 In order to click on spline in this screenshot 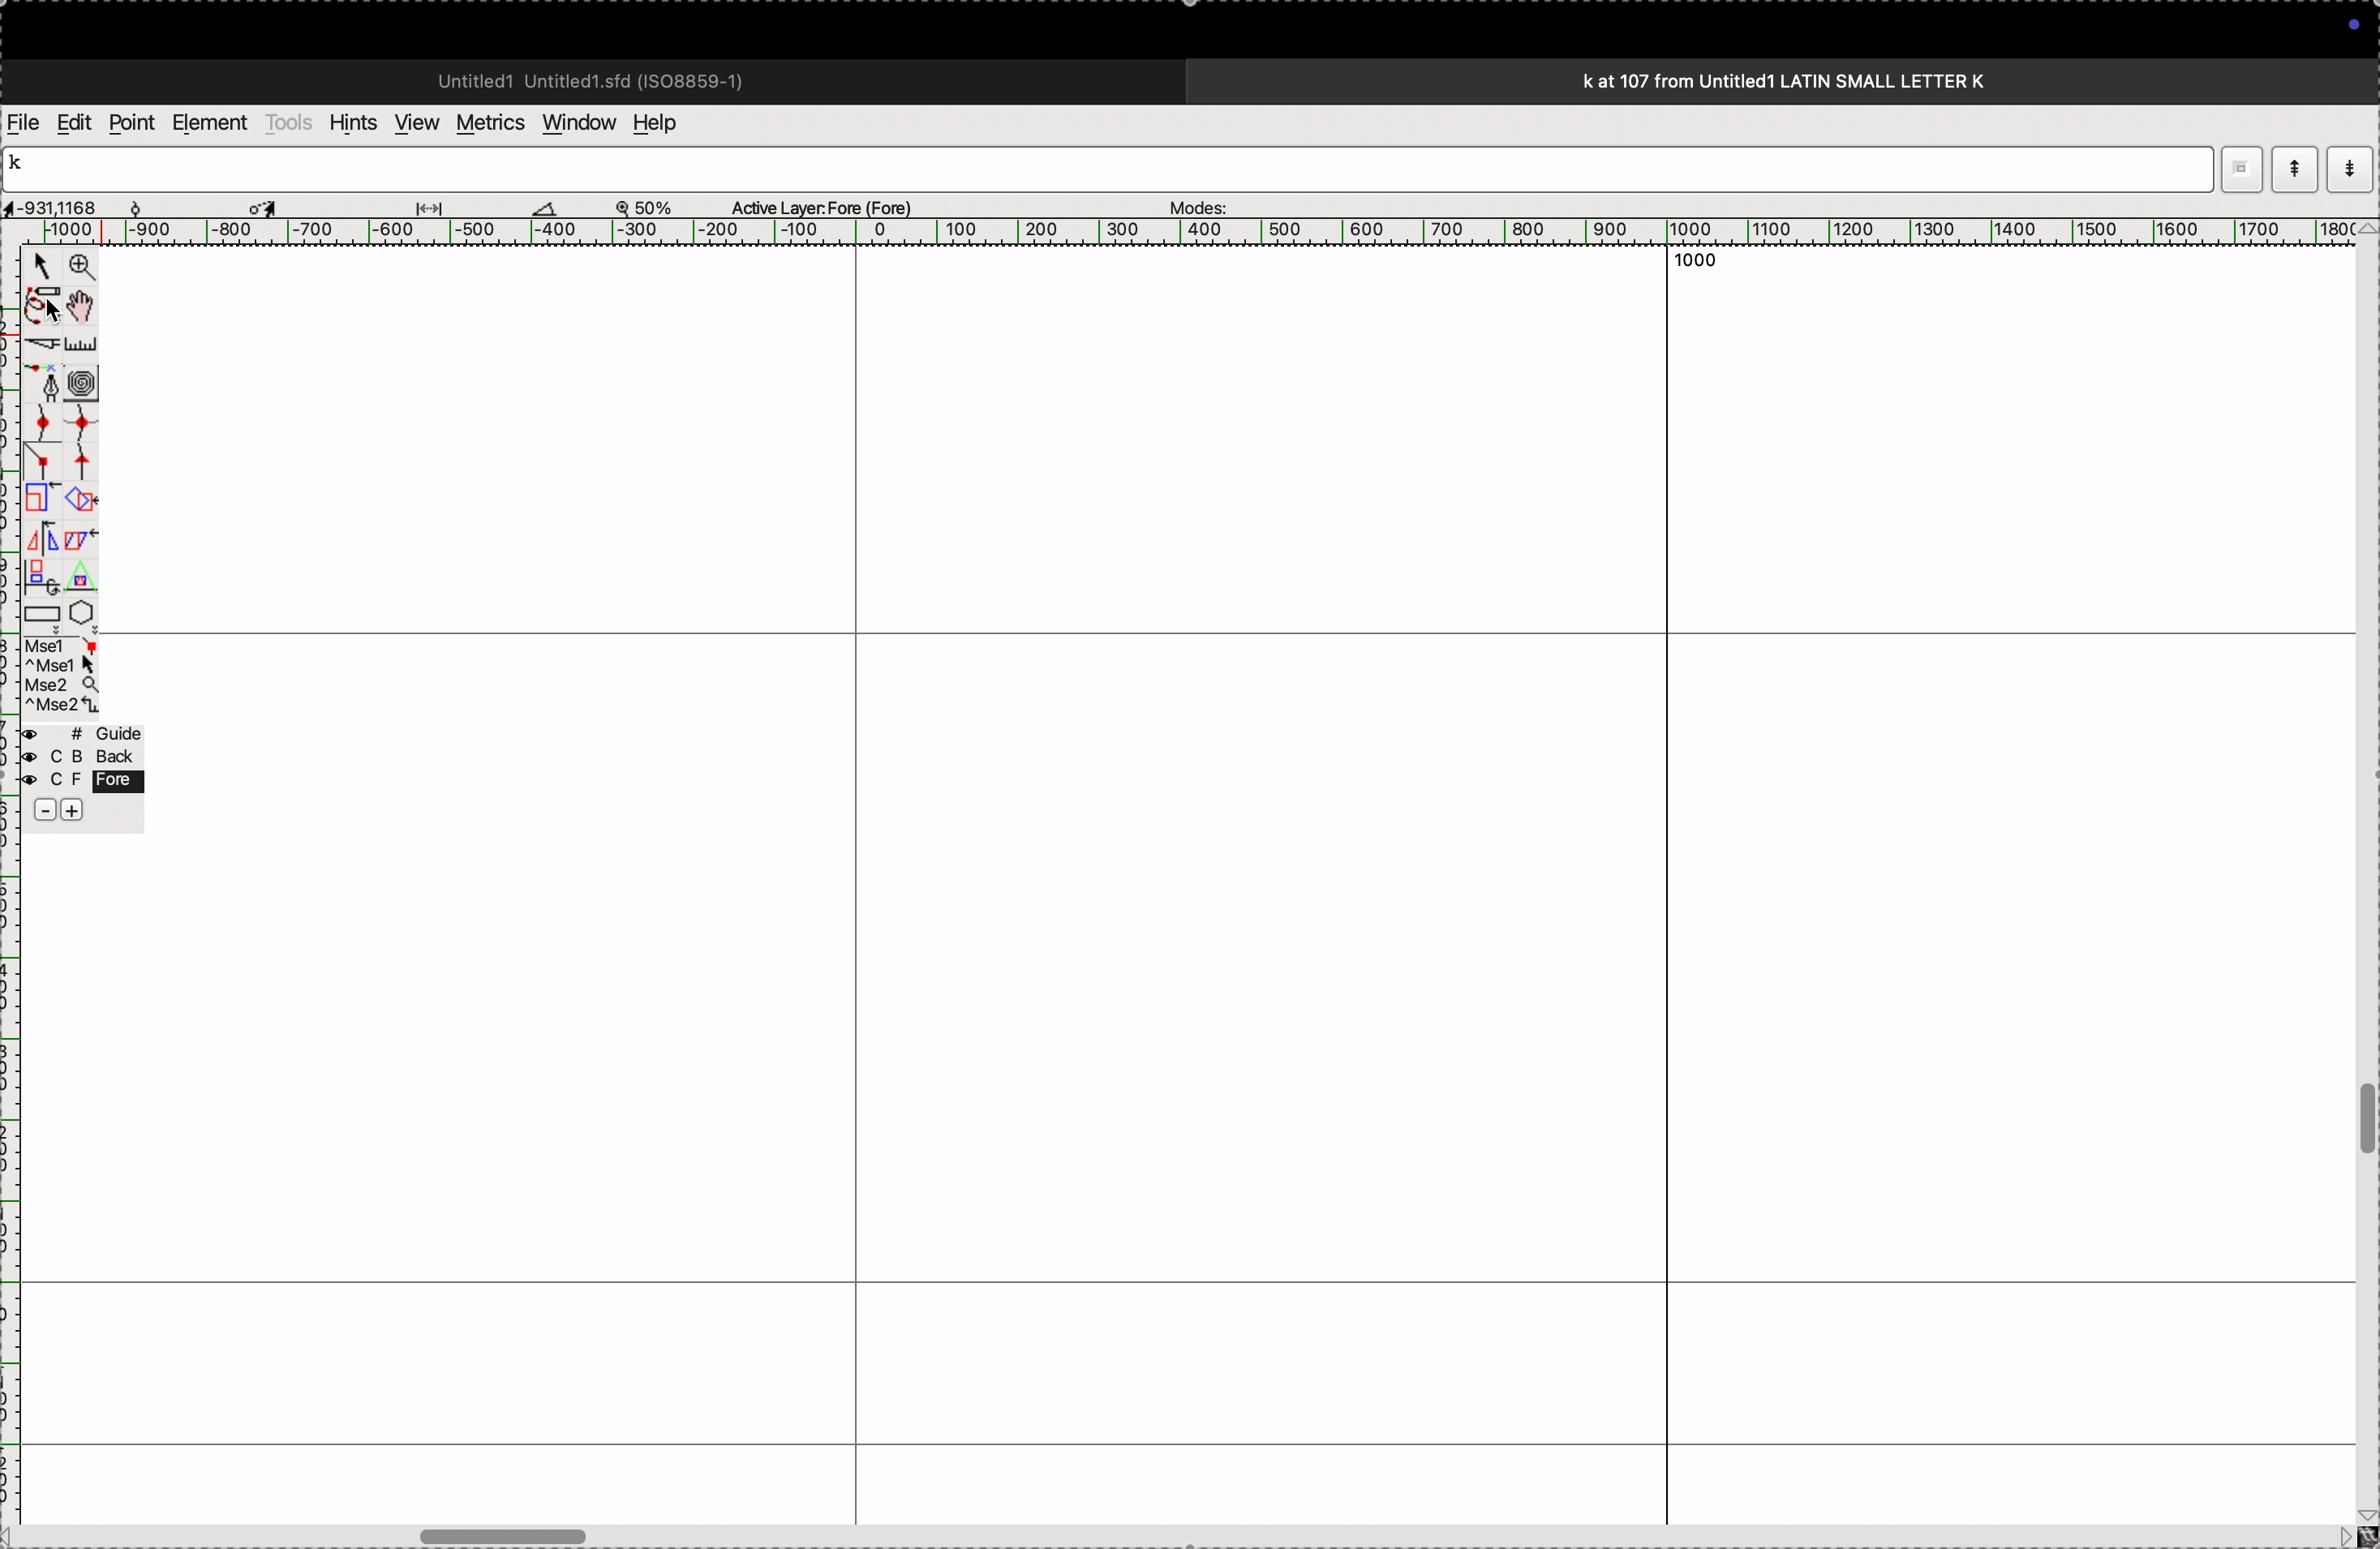, I will do `click(71, 440)`.